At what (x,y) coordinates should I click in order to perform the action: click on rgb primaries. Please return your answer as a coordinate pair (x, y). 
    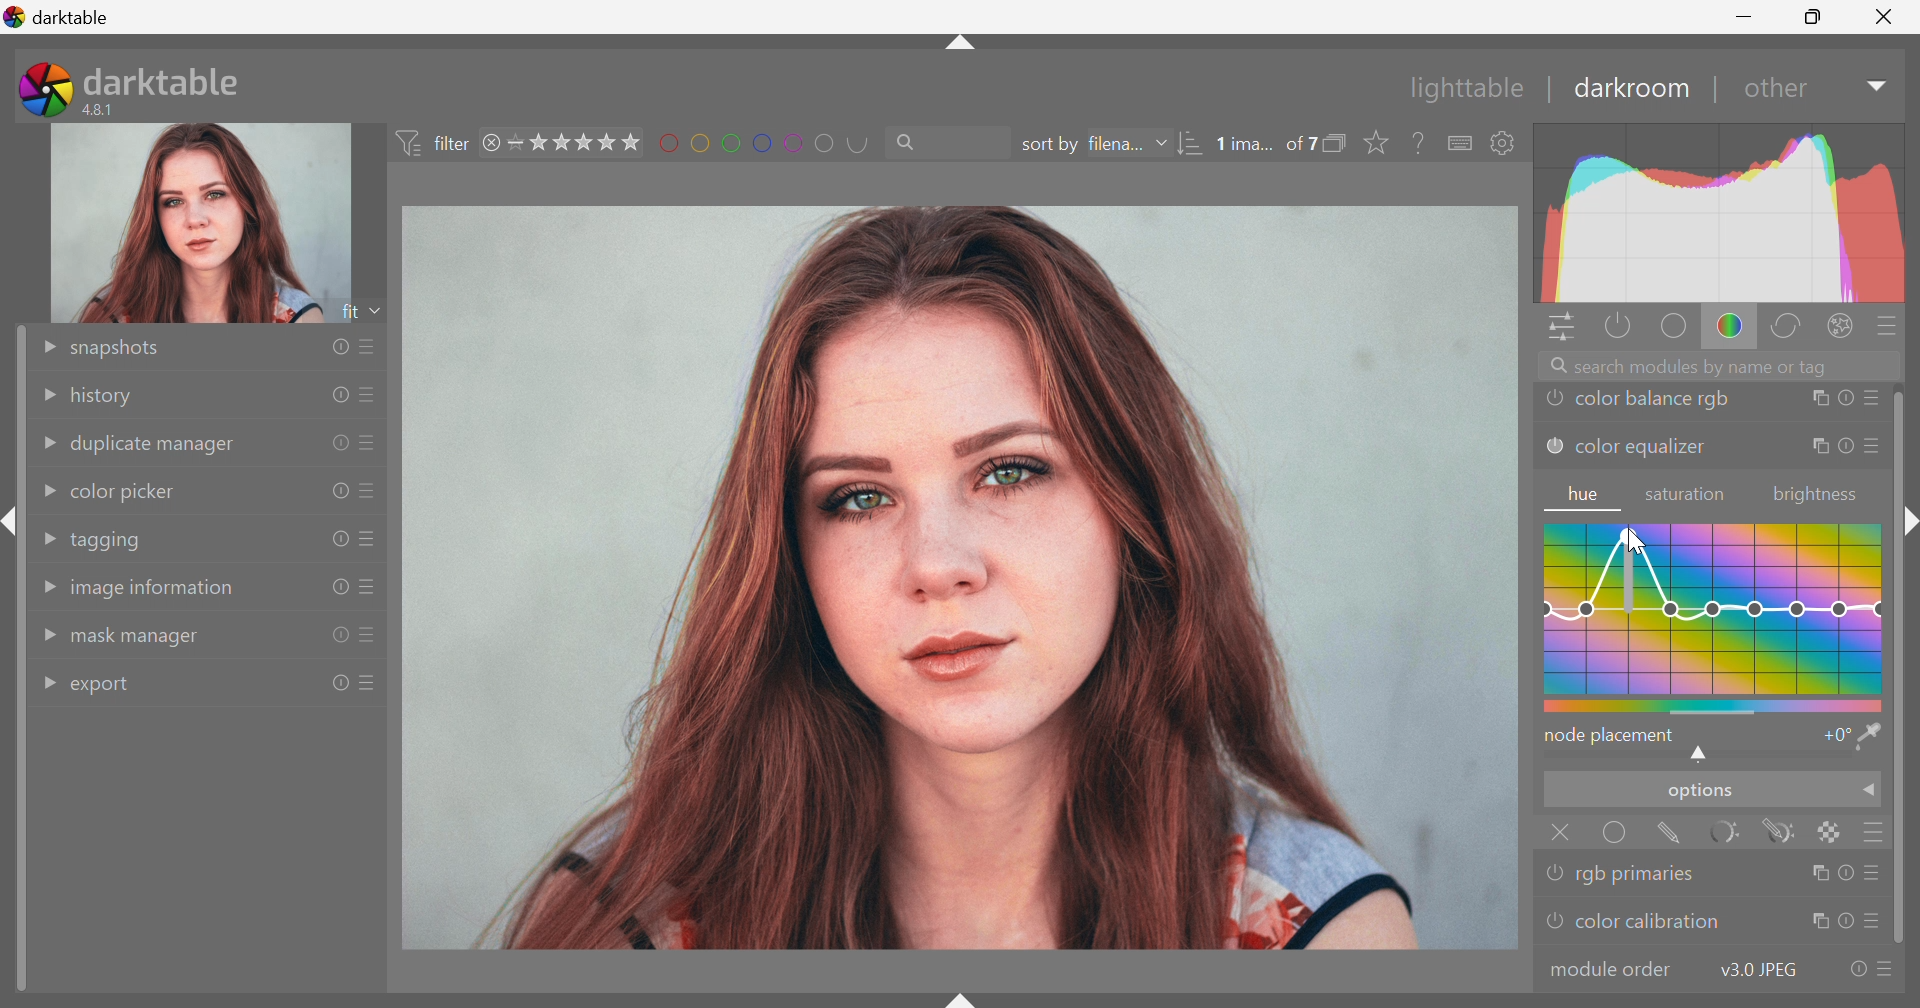
    Looking at the image, I should click on (1643, 875).